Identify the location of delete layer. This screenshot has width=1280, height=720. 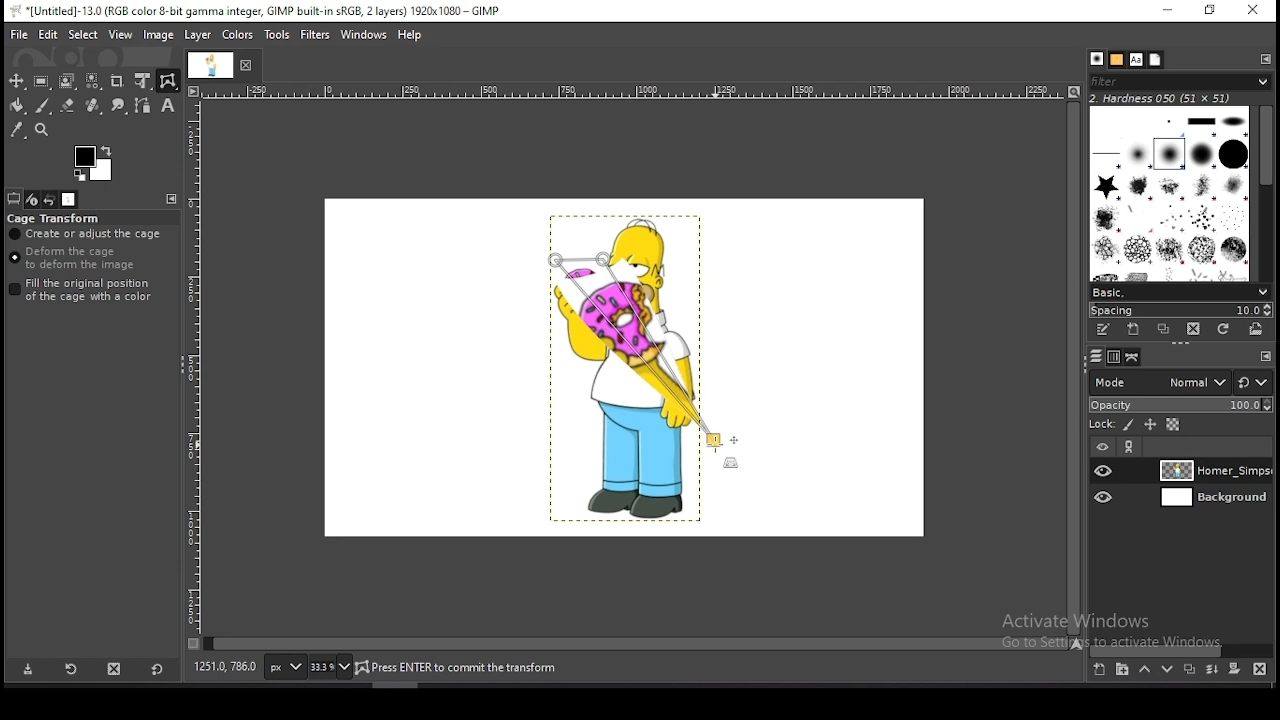
(1257, 669).